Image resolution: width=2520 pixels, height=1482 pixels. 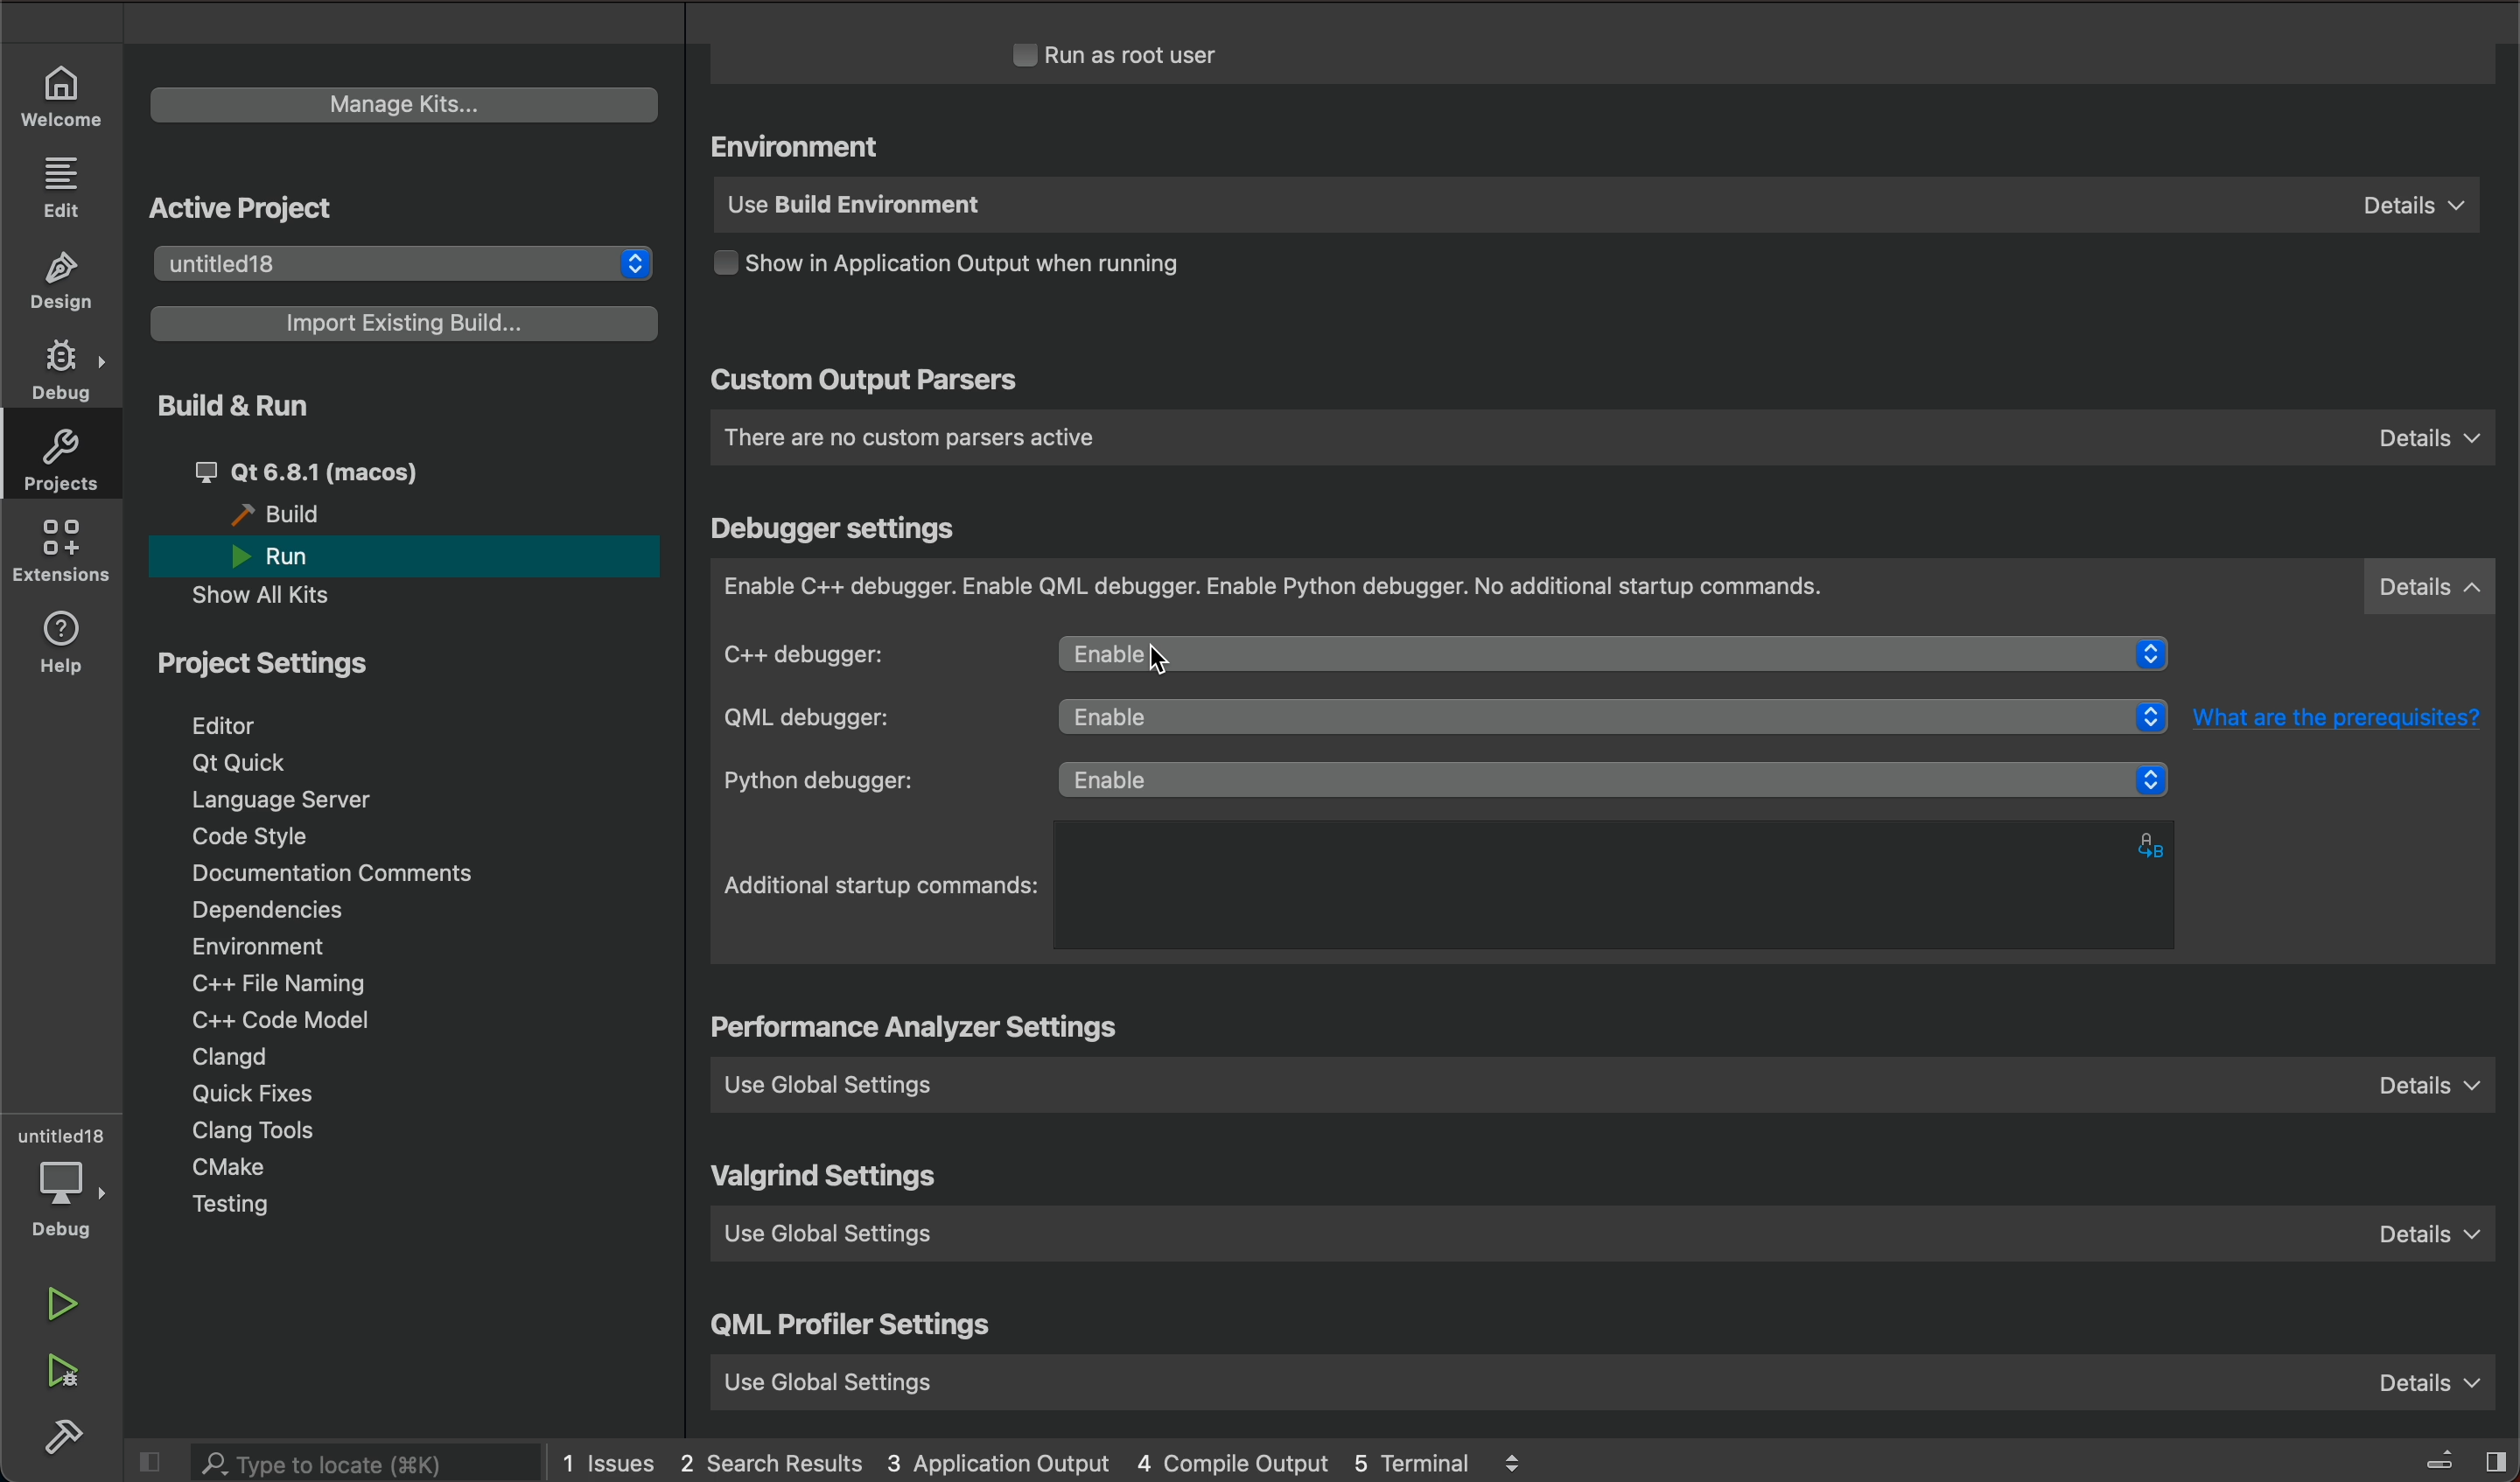 I want to click on qml debugger, so click(x=1451, y=718).